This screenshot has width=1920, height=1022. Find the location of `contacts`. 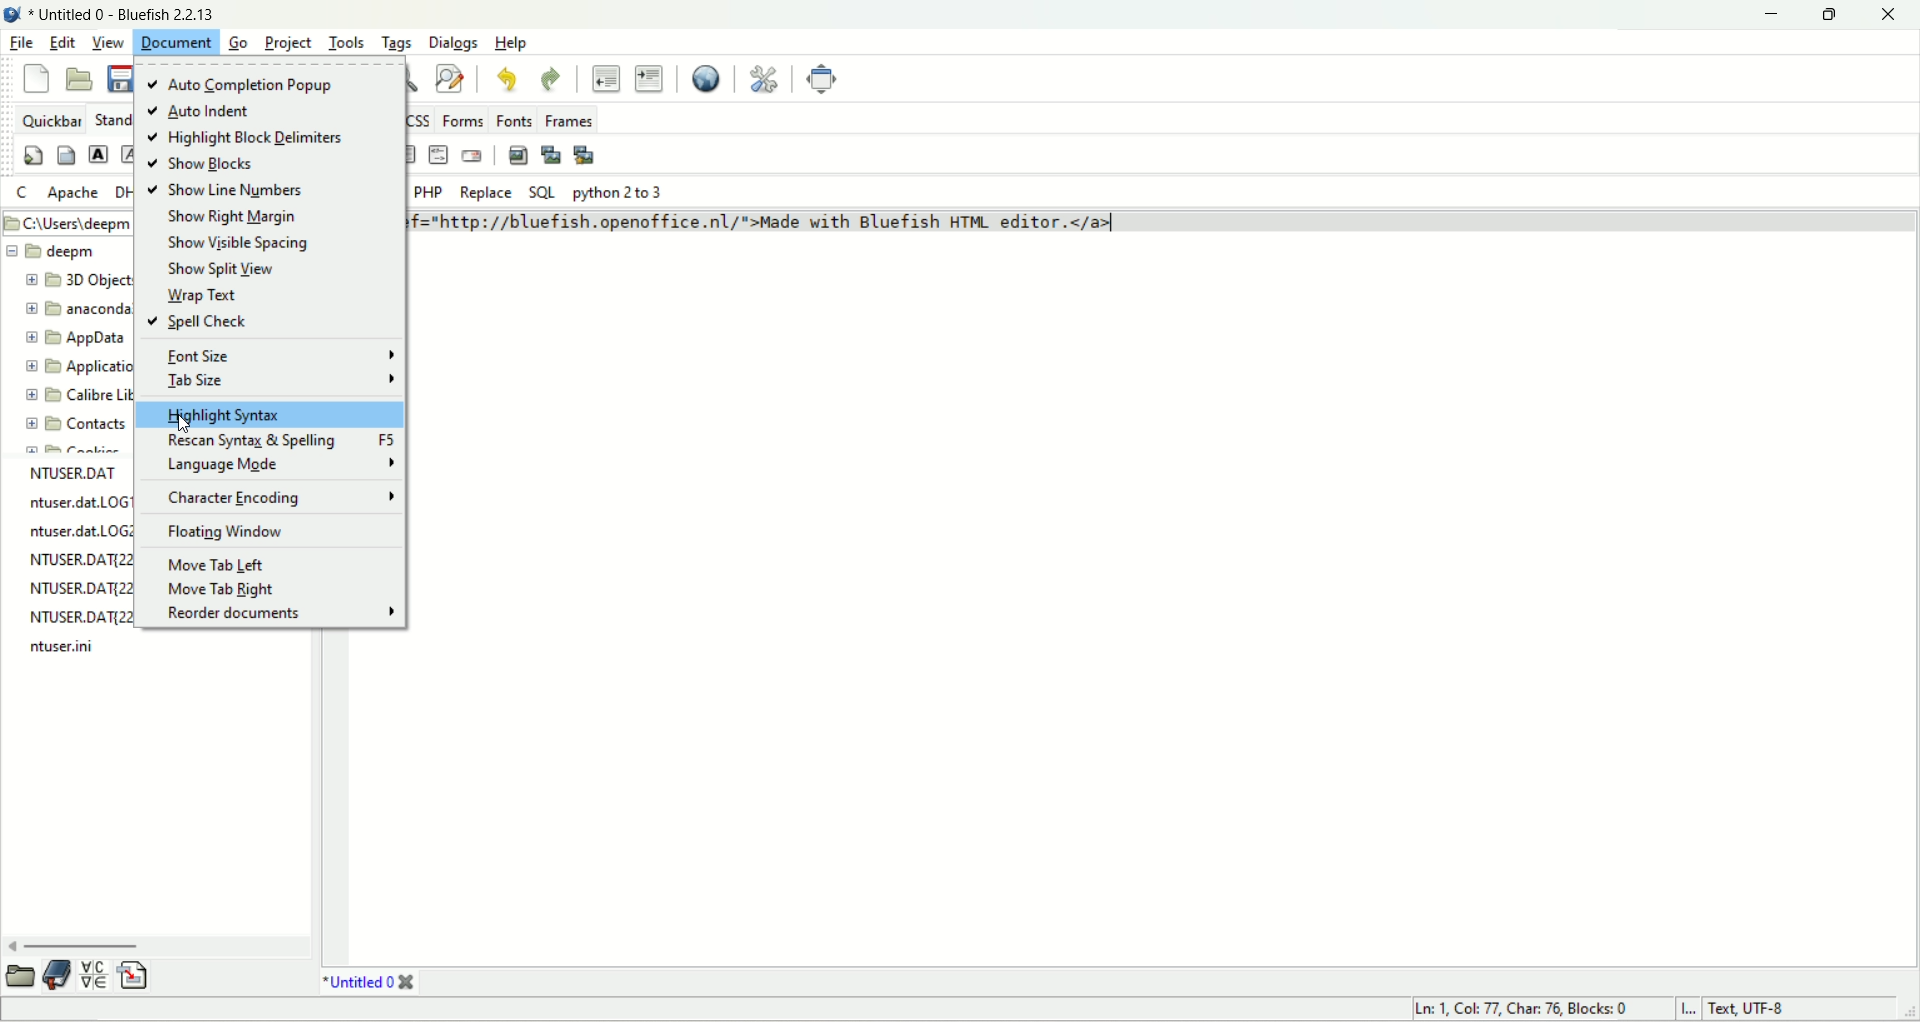

contacts is located at coordinates (74, 428).